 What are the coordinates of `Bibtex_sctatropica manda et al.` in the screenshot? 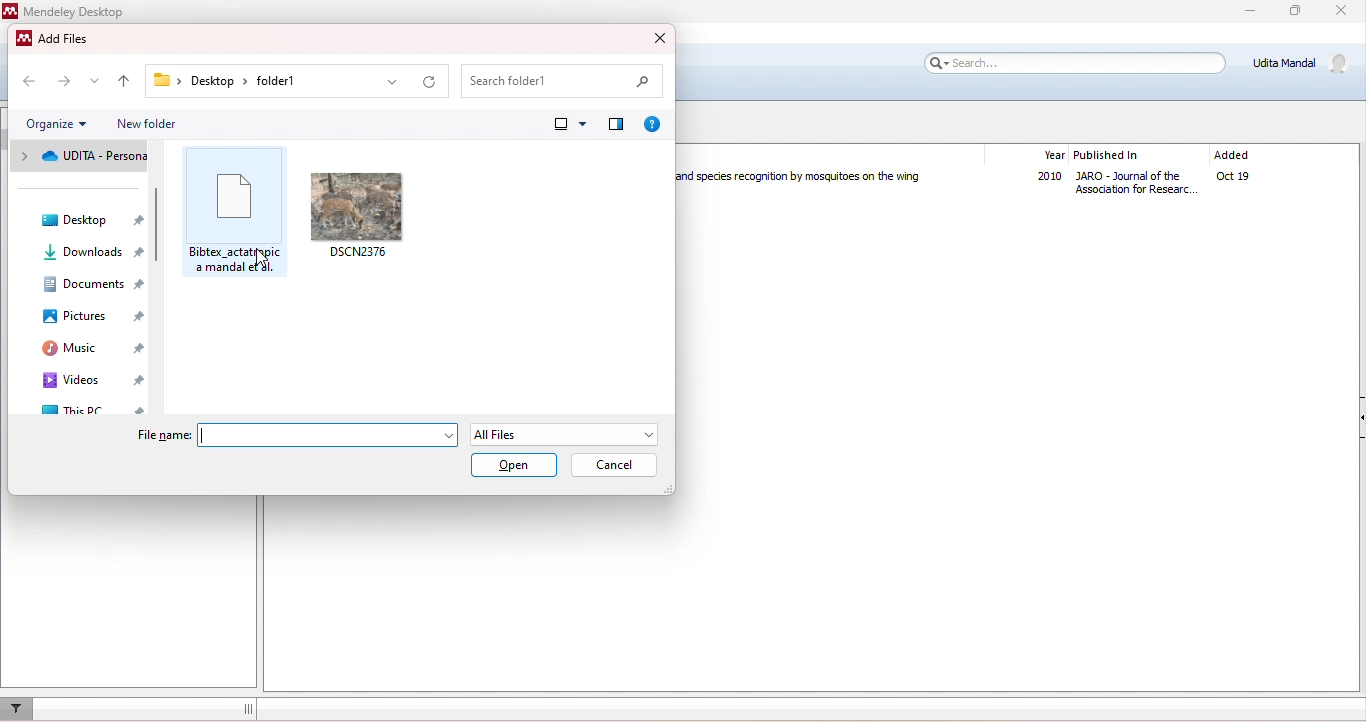 It's located at (233, 211).